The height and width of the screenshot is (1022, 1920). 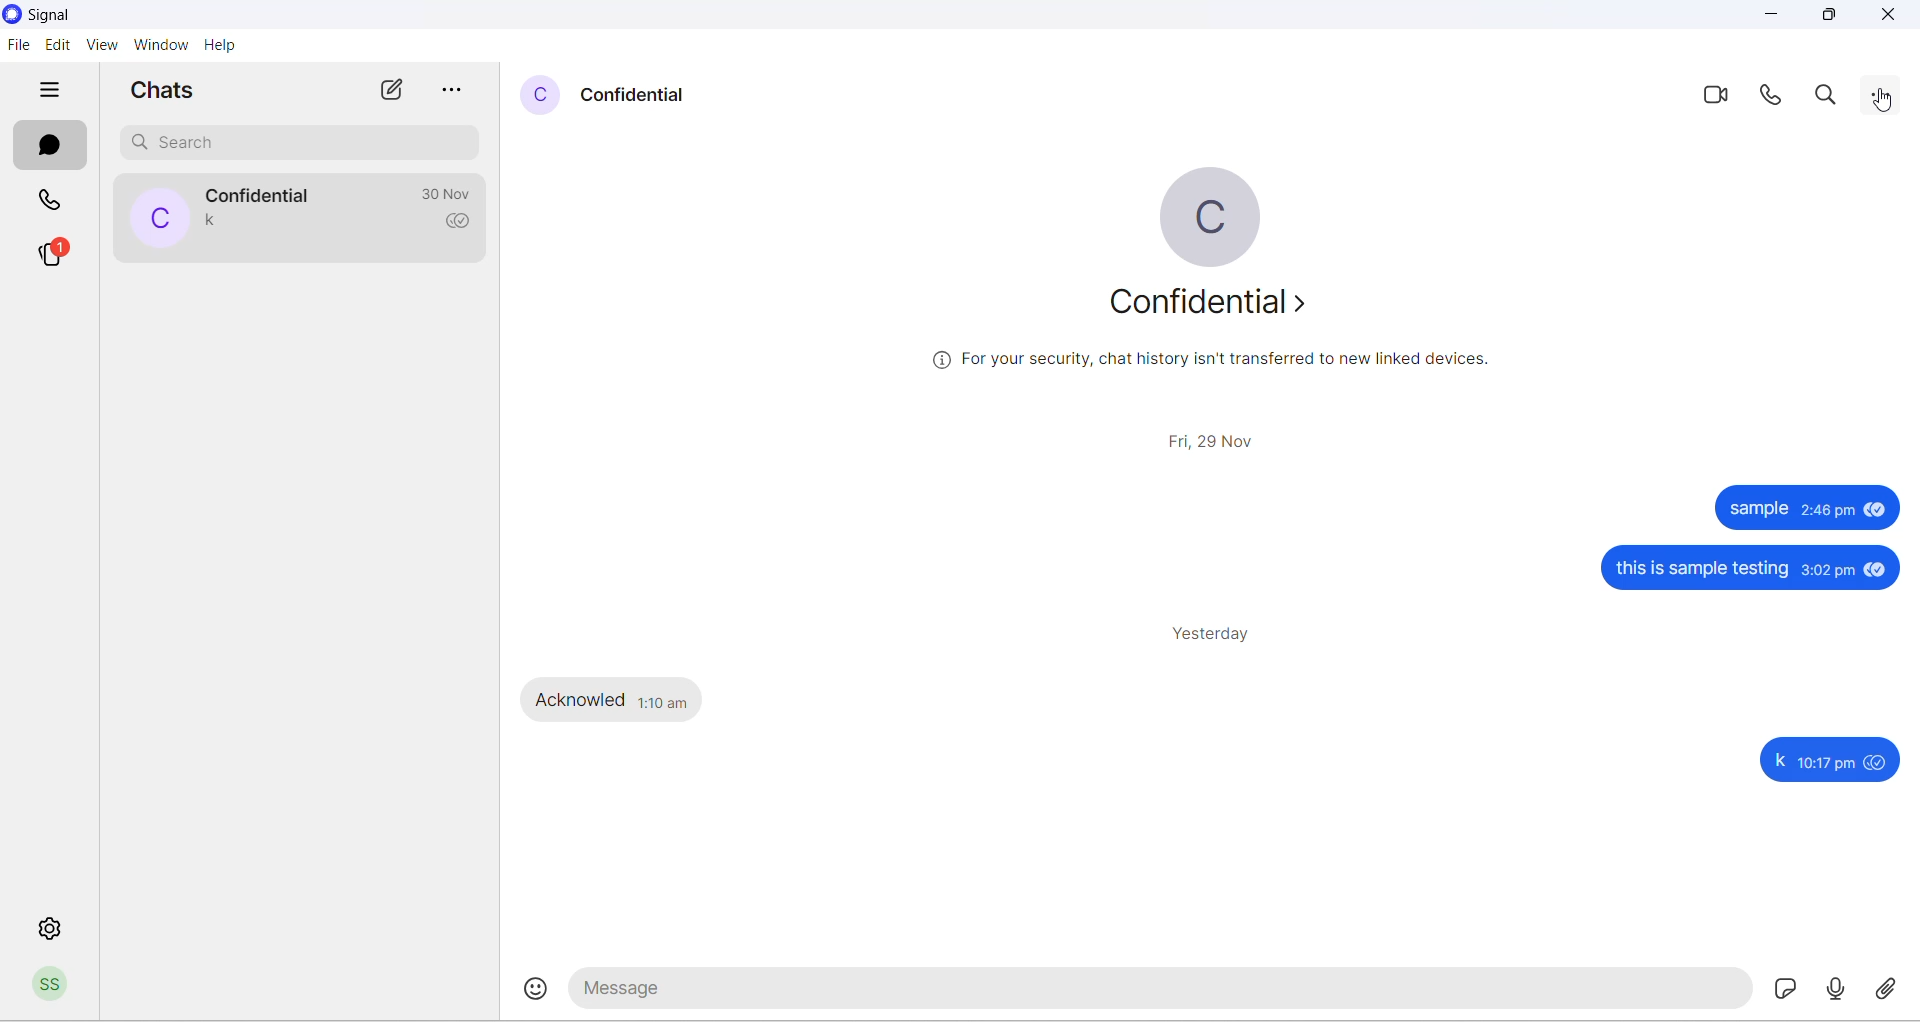 What do you see at coordinates (55, 197) in the screenshot?
I see `calls` at bounding box center [55, 197].